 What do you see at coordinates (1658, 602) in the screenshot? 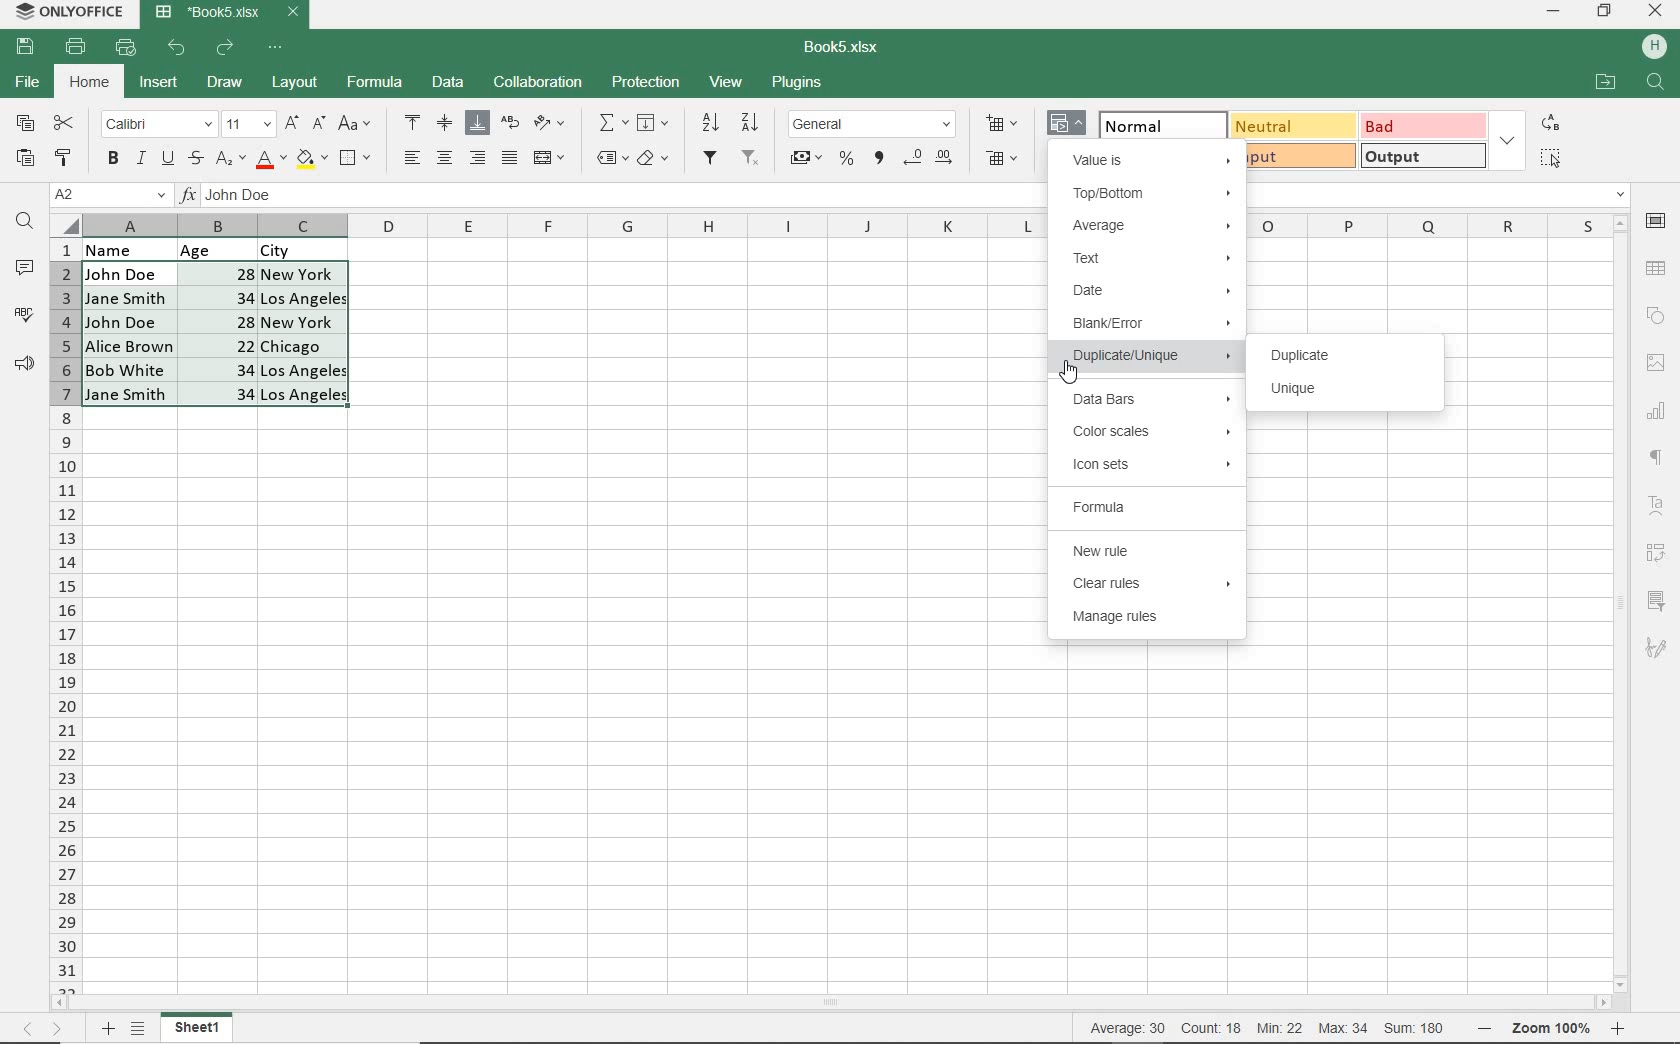
I see `SLICER` at bounding box center [1658, 602].